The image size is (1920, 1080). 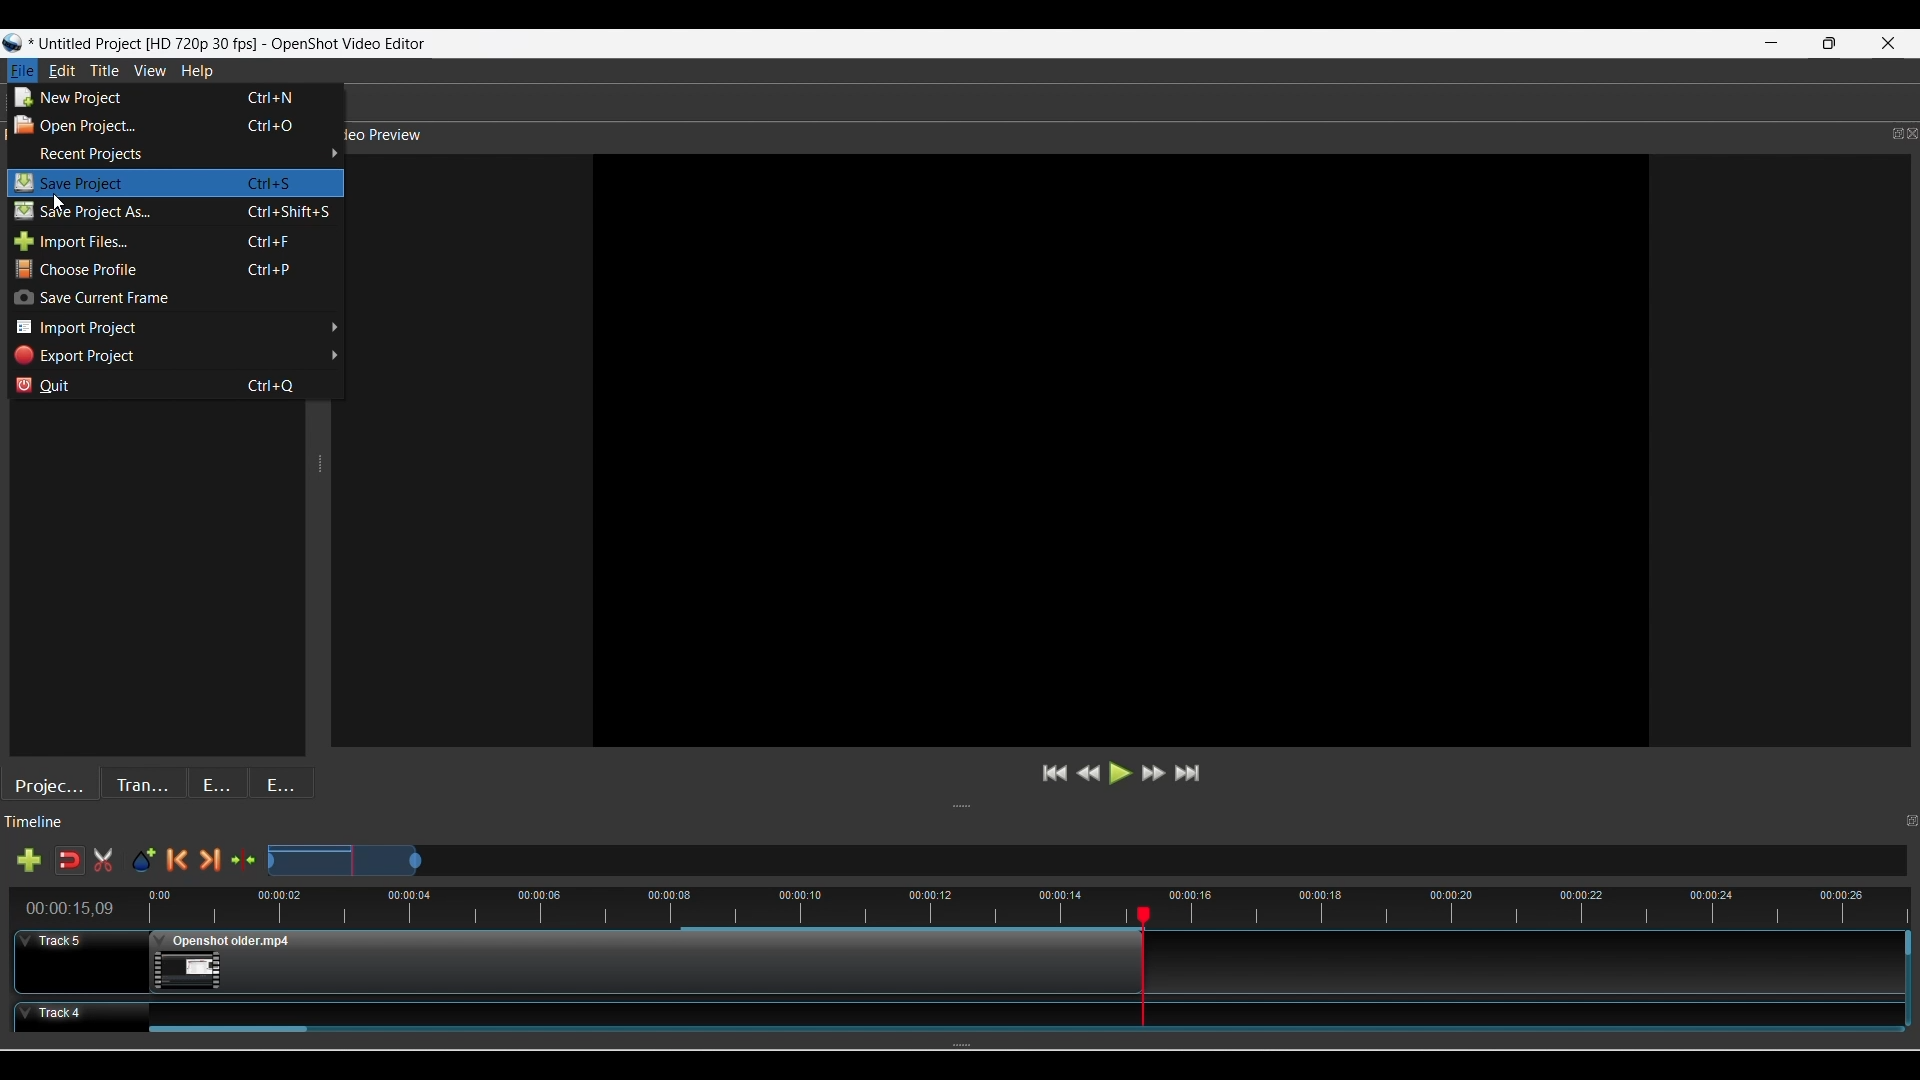 What do you see at coordinates (22, 71) in the screenshot?
I see `File` at bounding box center [22, 71].